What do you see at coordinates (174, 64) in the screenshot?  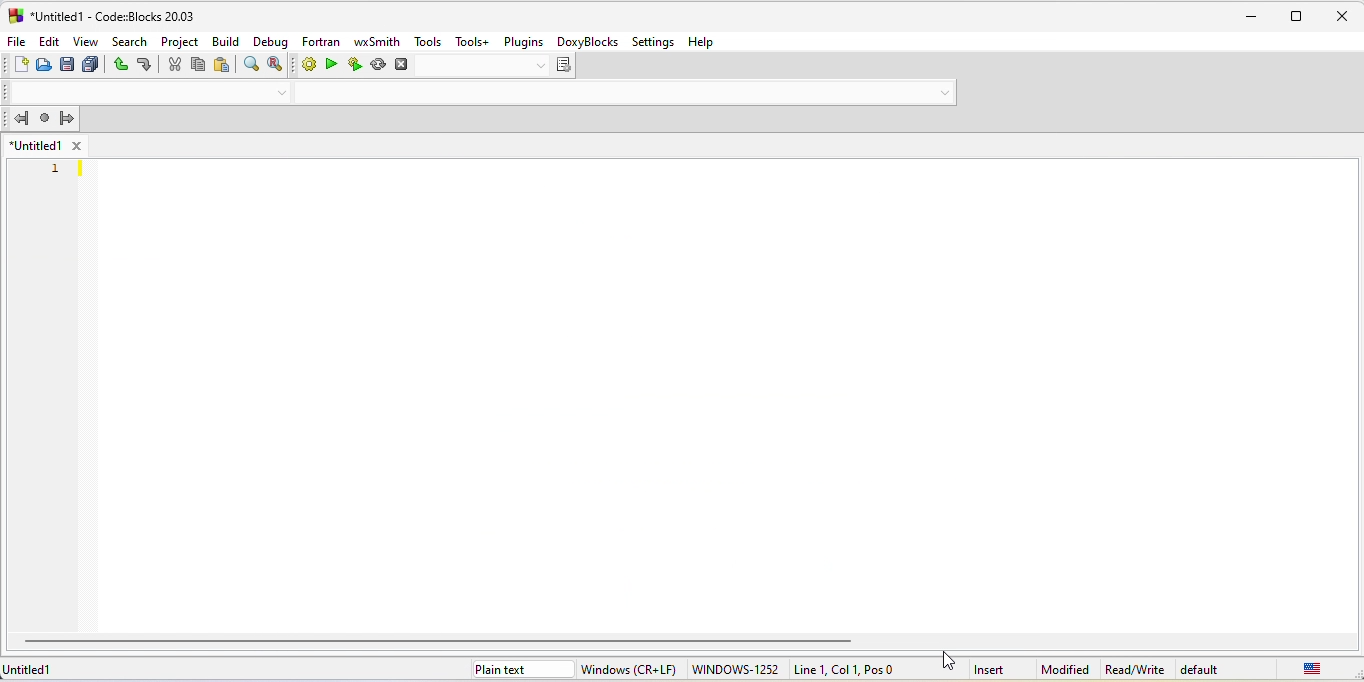 I see `cut` at bounding box center [174, 64].